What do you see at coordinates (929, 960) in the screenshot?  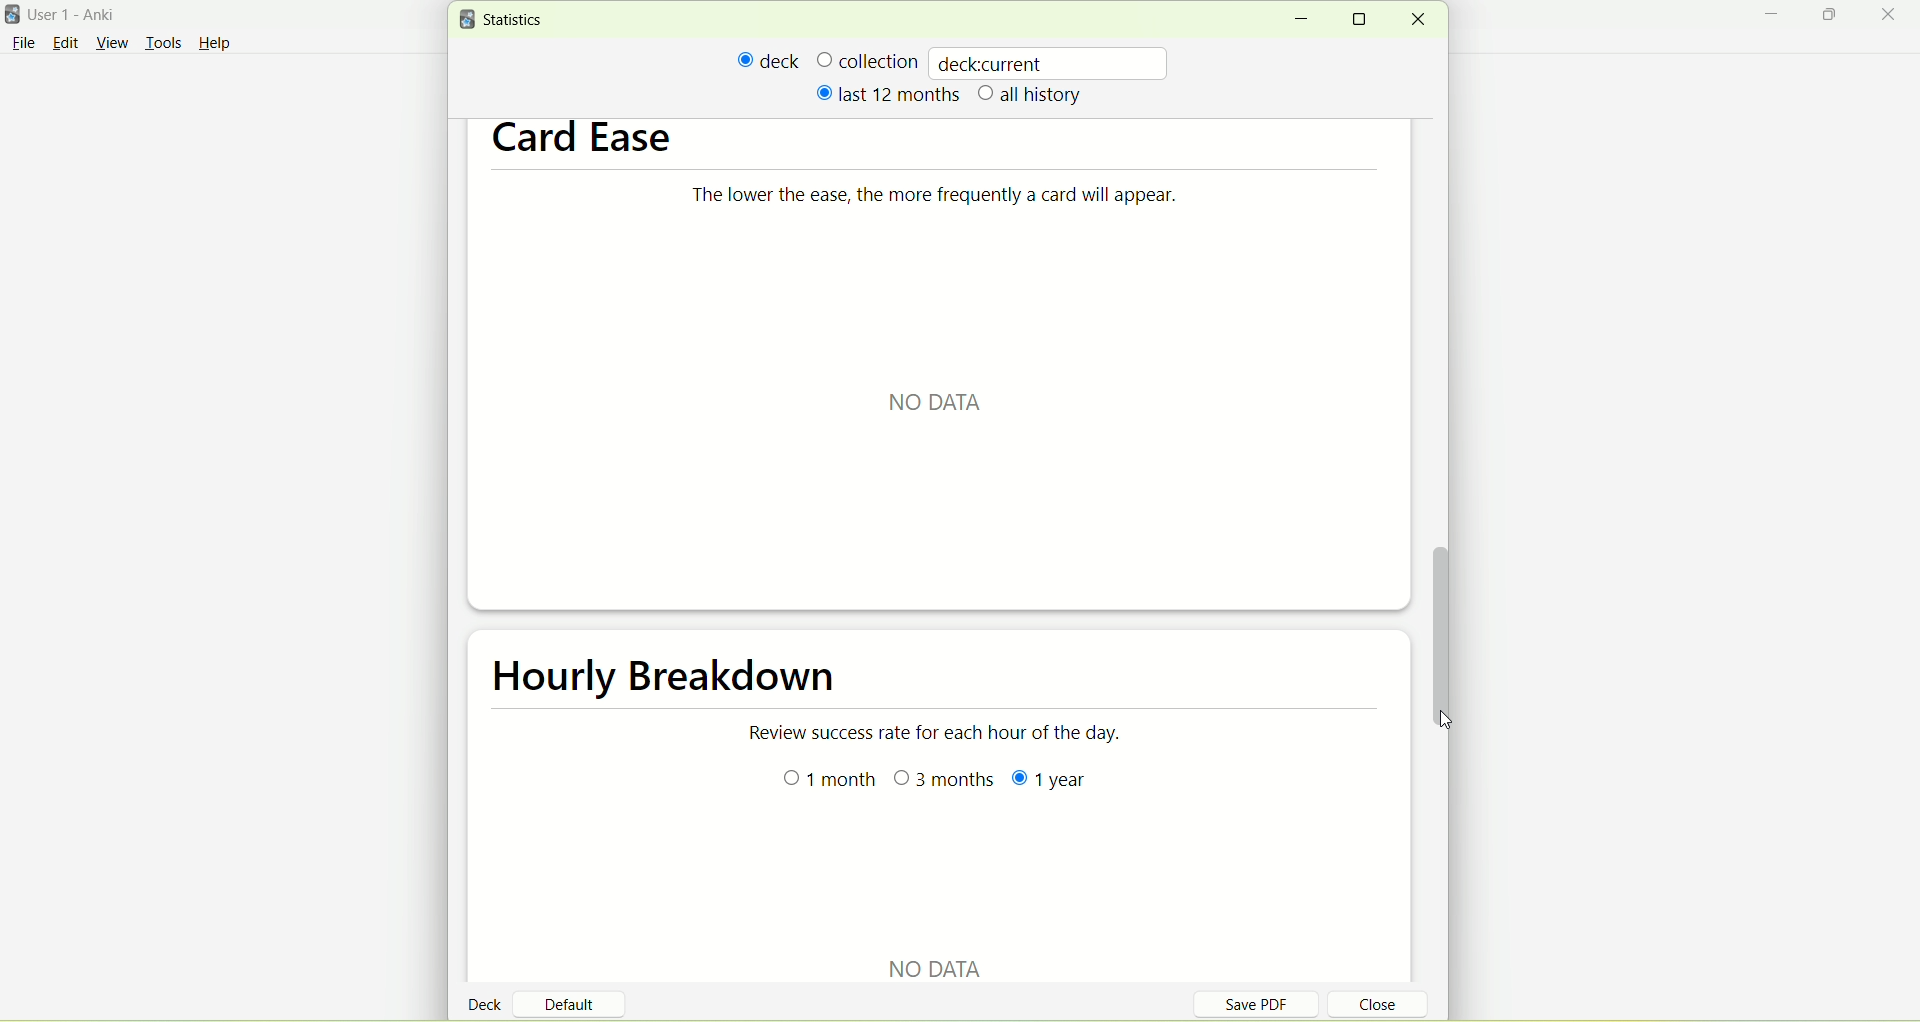 I see `NO DATA` at bounding box center [929, 960].